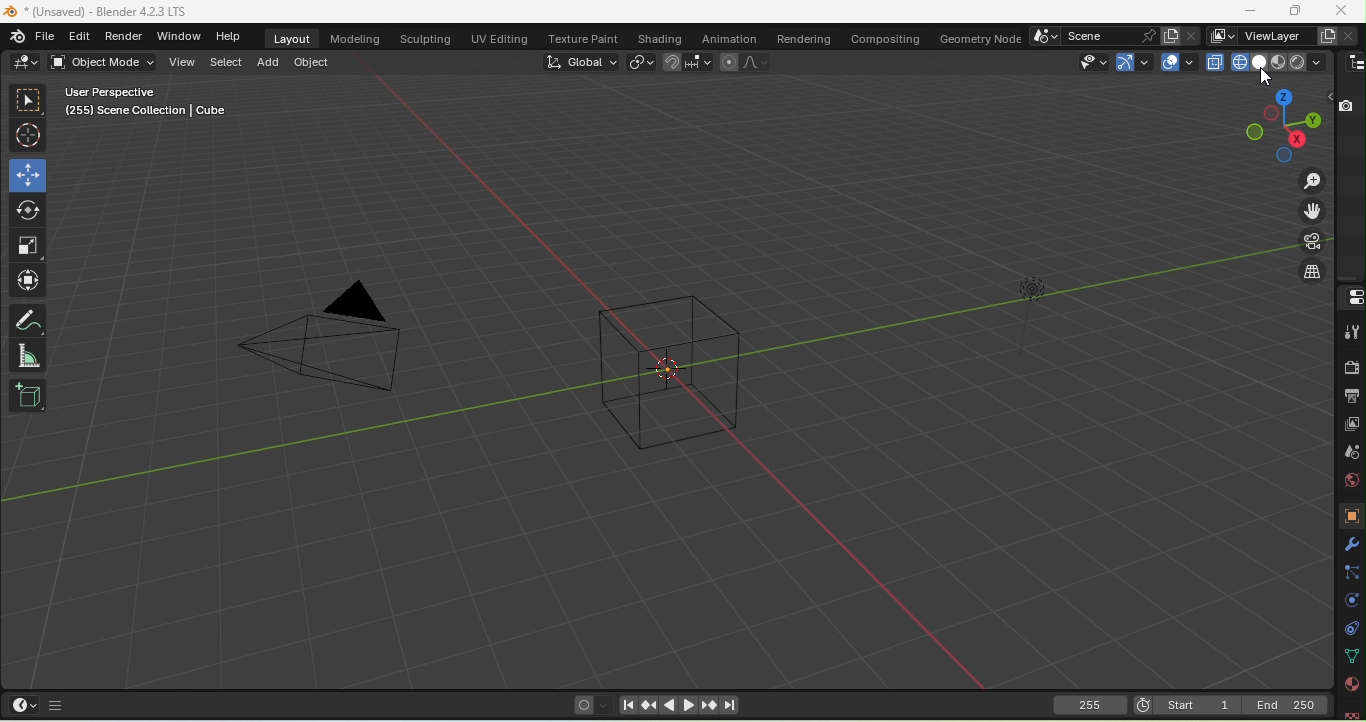 The height and width of the screenshot is (722, 1366). Describe the element at coordinates (1352, 657) in the screenshot. I see `Data` at that location.